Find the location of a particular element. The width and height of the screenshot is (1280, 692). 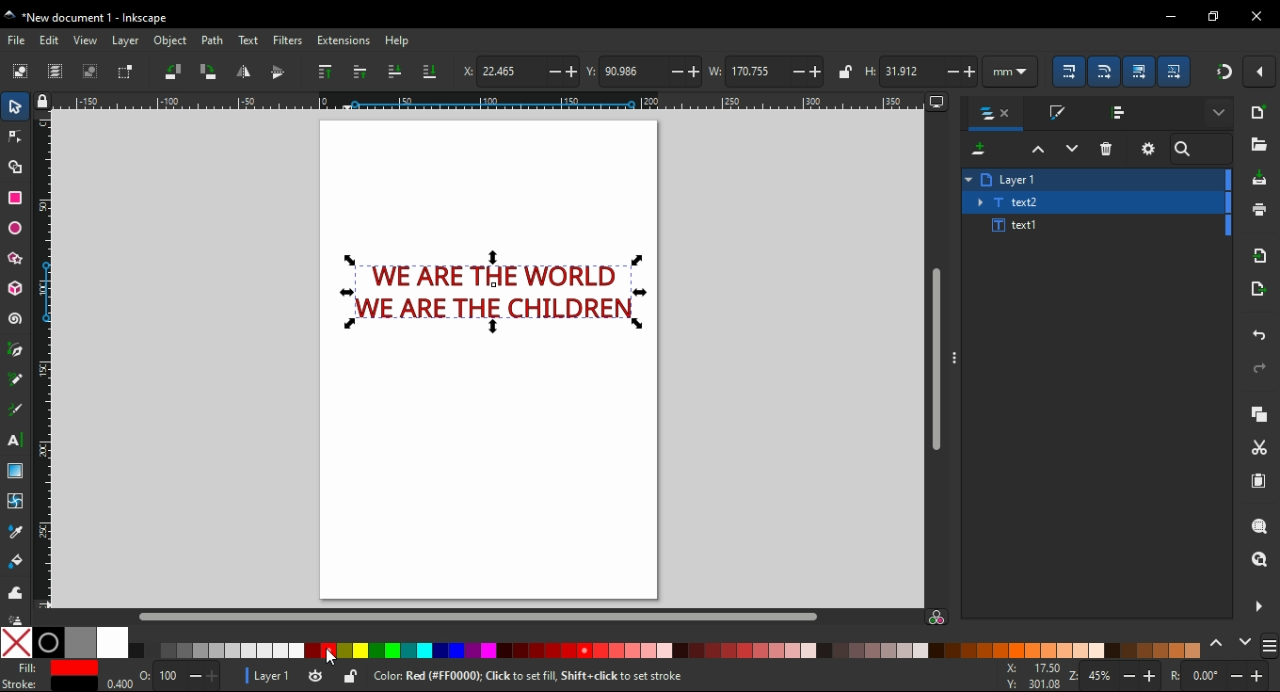

50% grey is located at coordinates (80, 643).